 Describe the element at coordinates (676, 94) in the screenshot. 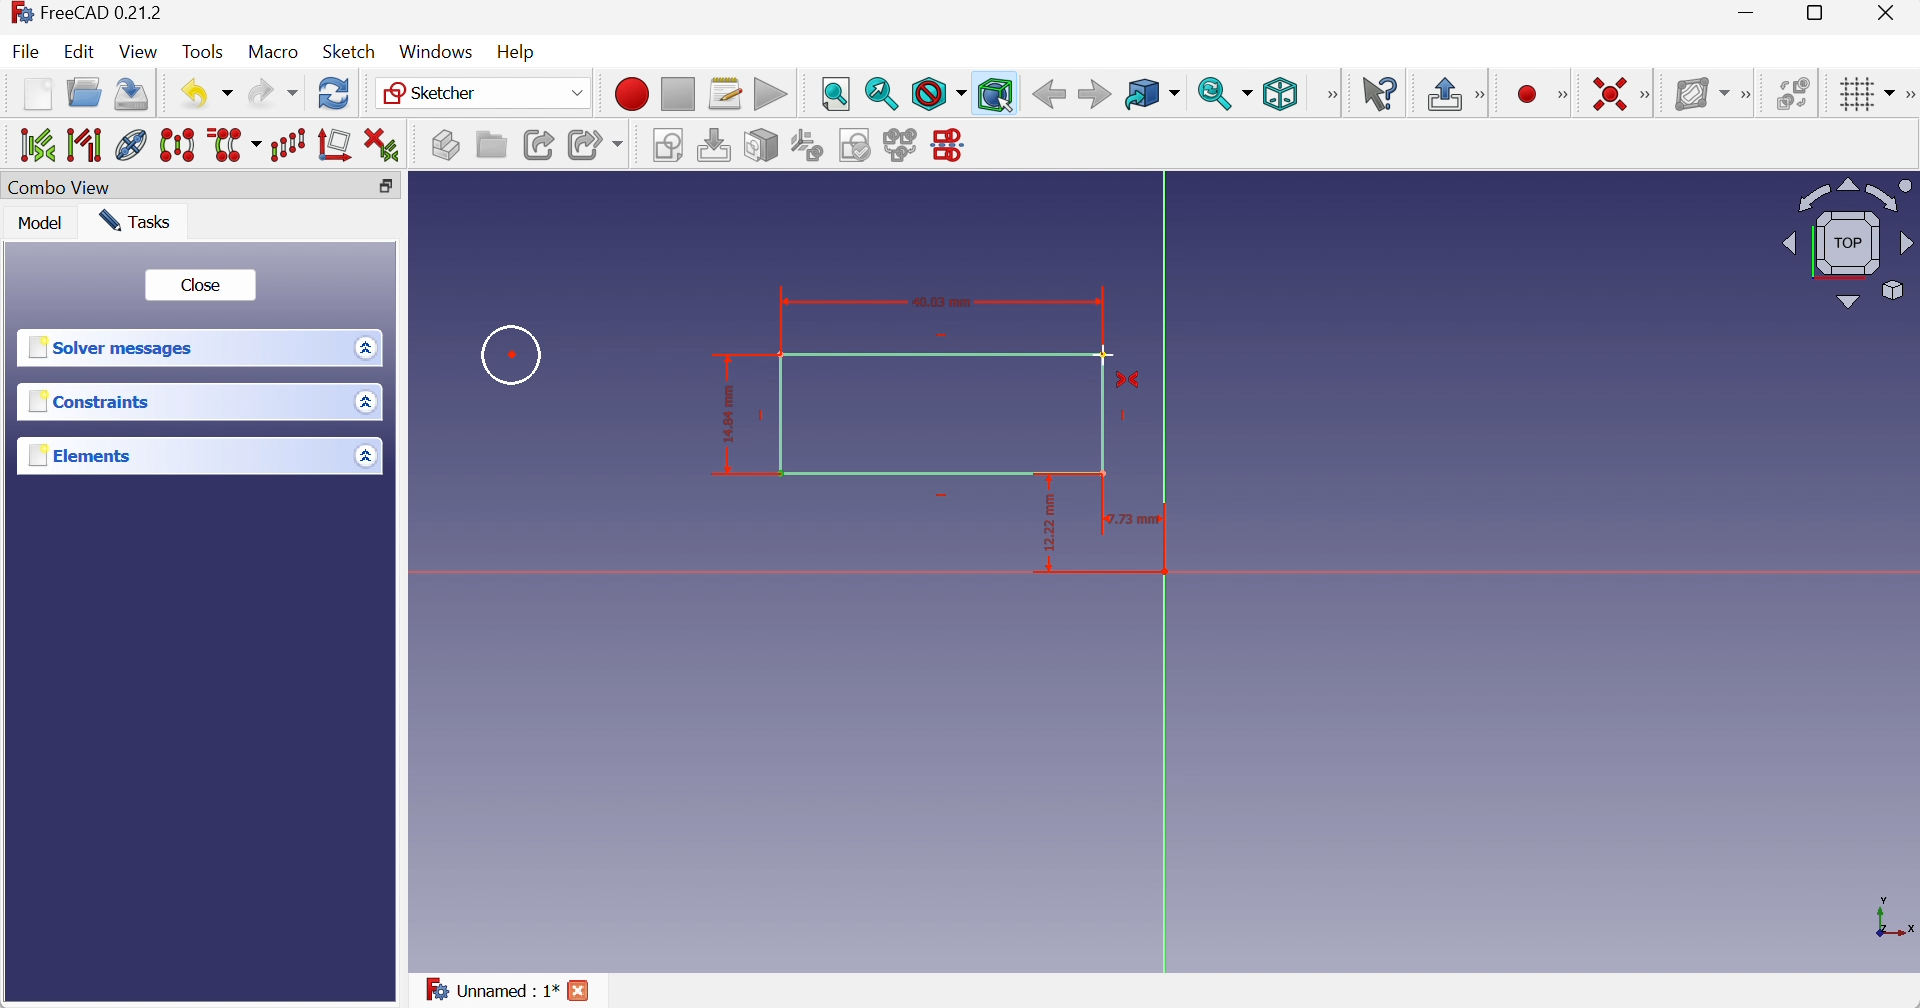

I see `Stop macro recording` at that location.